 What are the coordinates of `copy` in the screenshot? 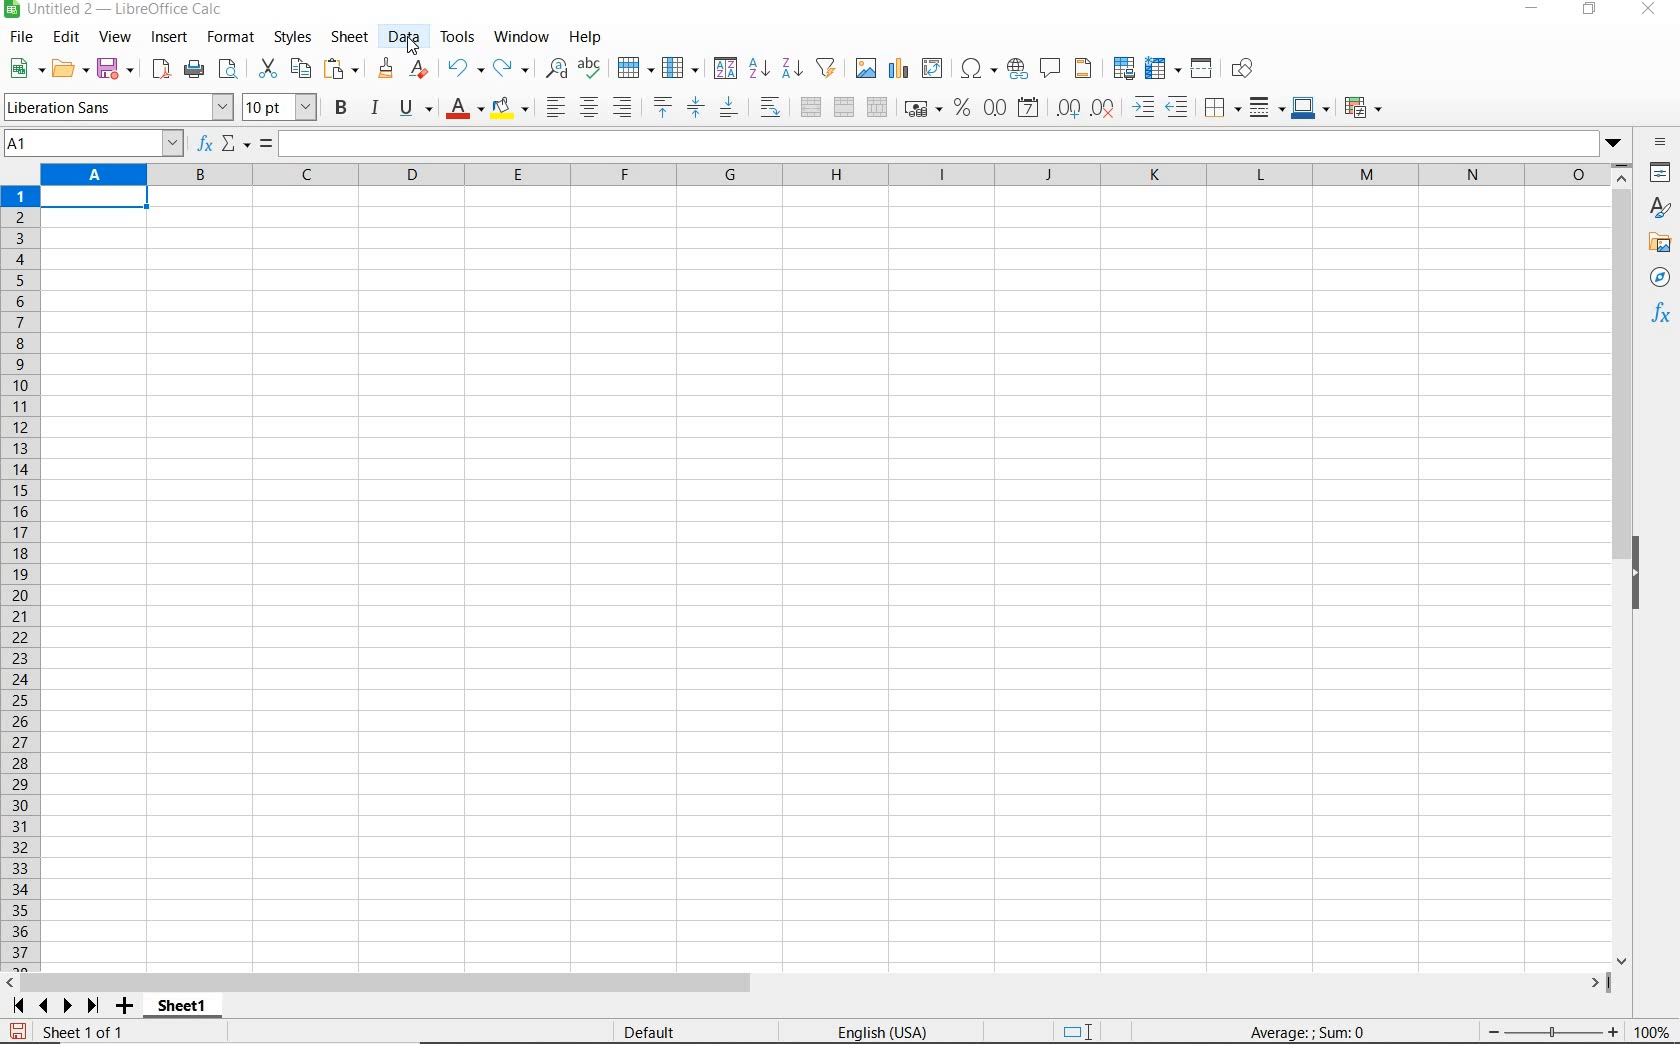 It's located at (302, 68).